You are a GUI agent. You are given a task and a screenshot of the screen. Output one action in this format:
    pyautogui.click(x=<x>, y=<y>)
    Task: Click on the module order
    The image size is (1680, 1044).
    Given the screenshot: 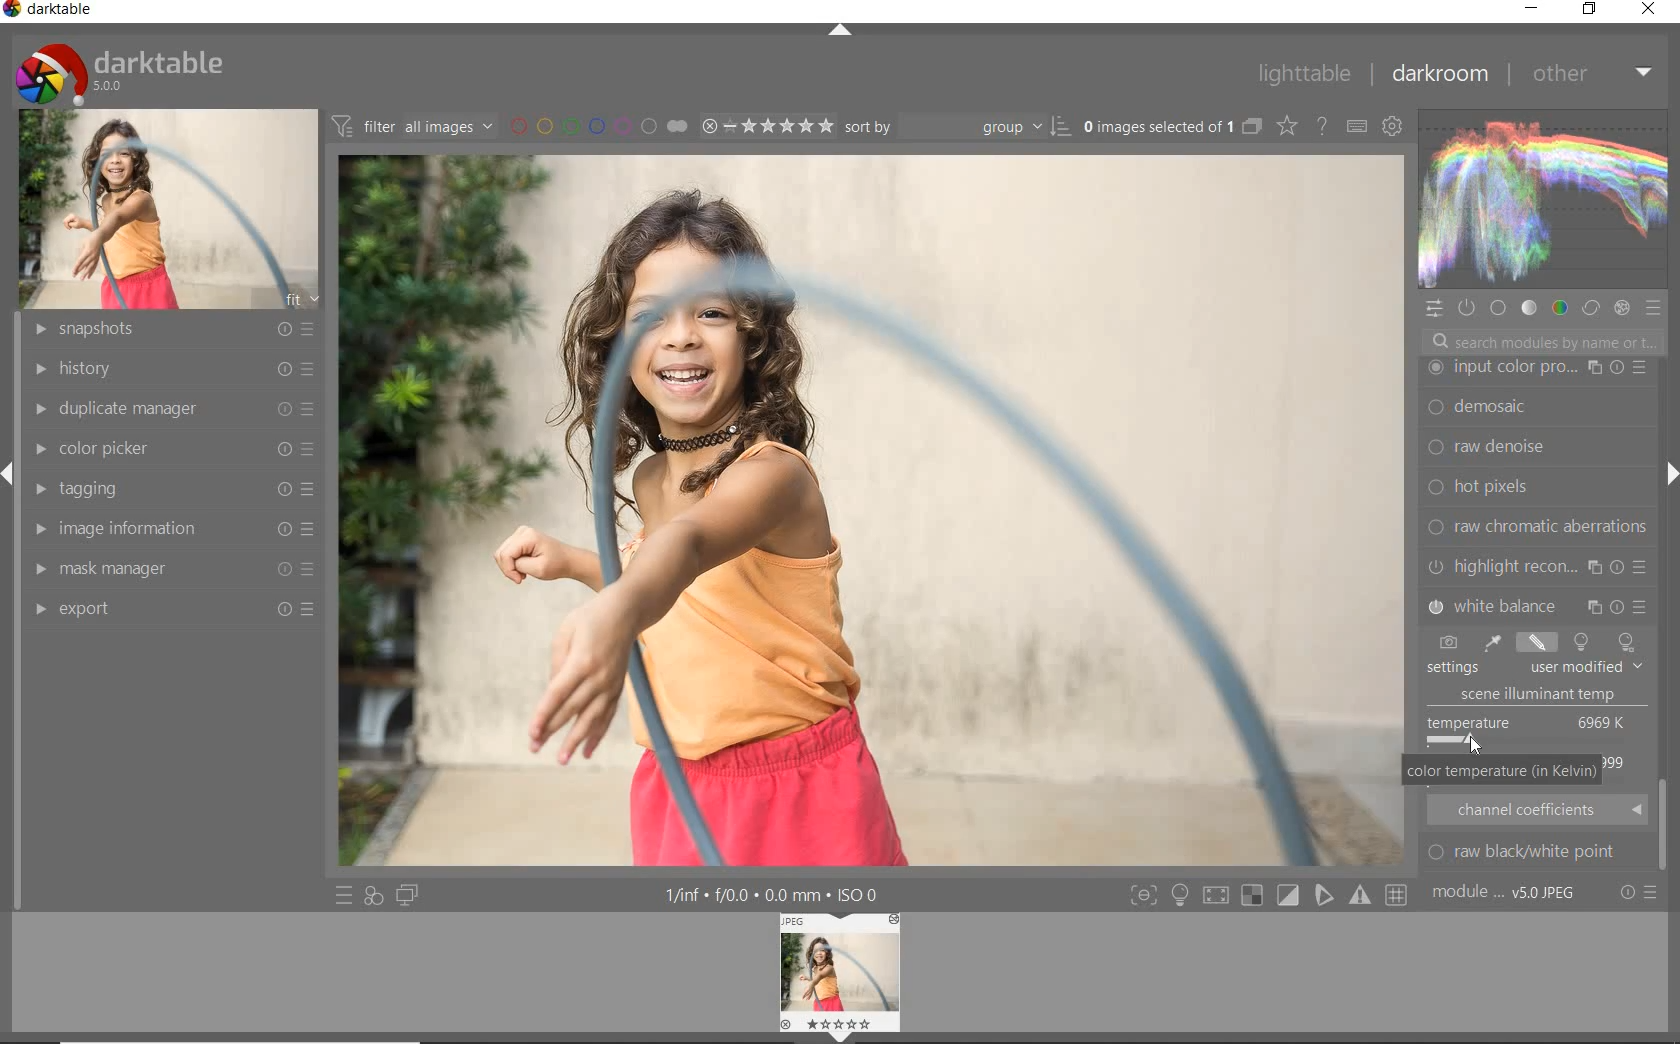 What is the action you would take?
    pyautogui.click(x=1507, y=894)
    